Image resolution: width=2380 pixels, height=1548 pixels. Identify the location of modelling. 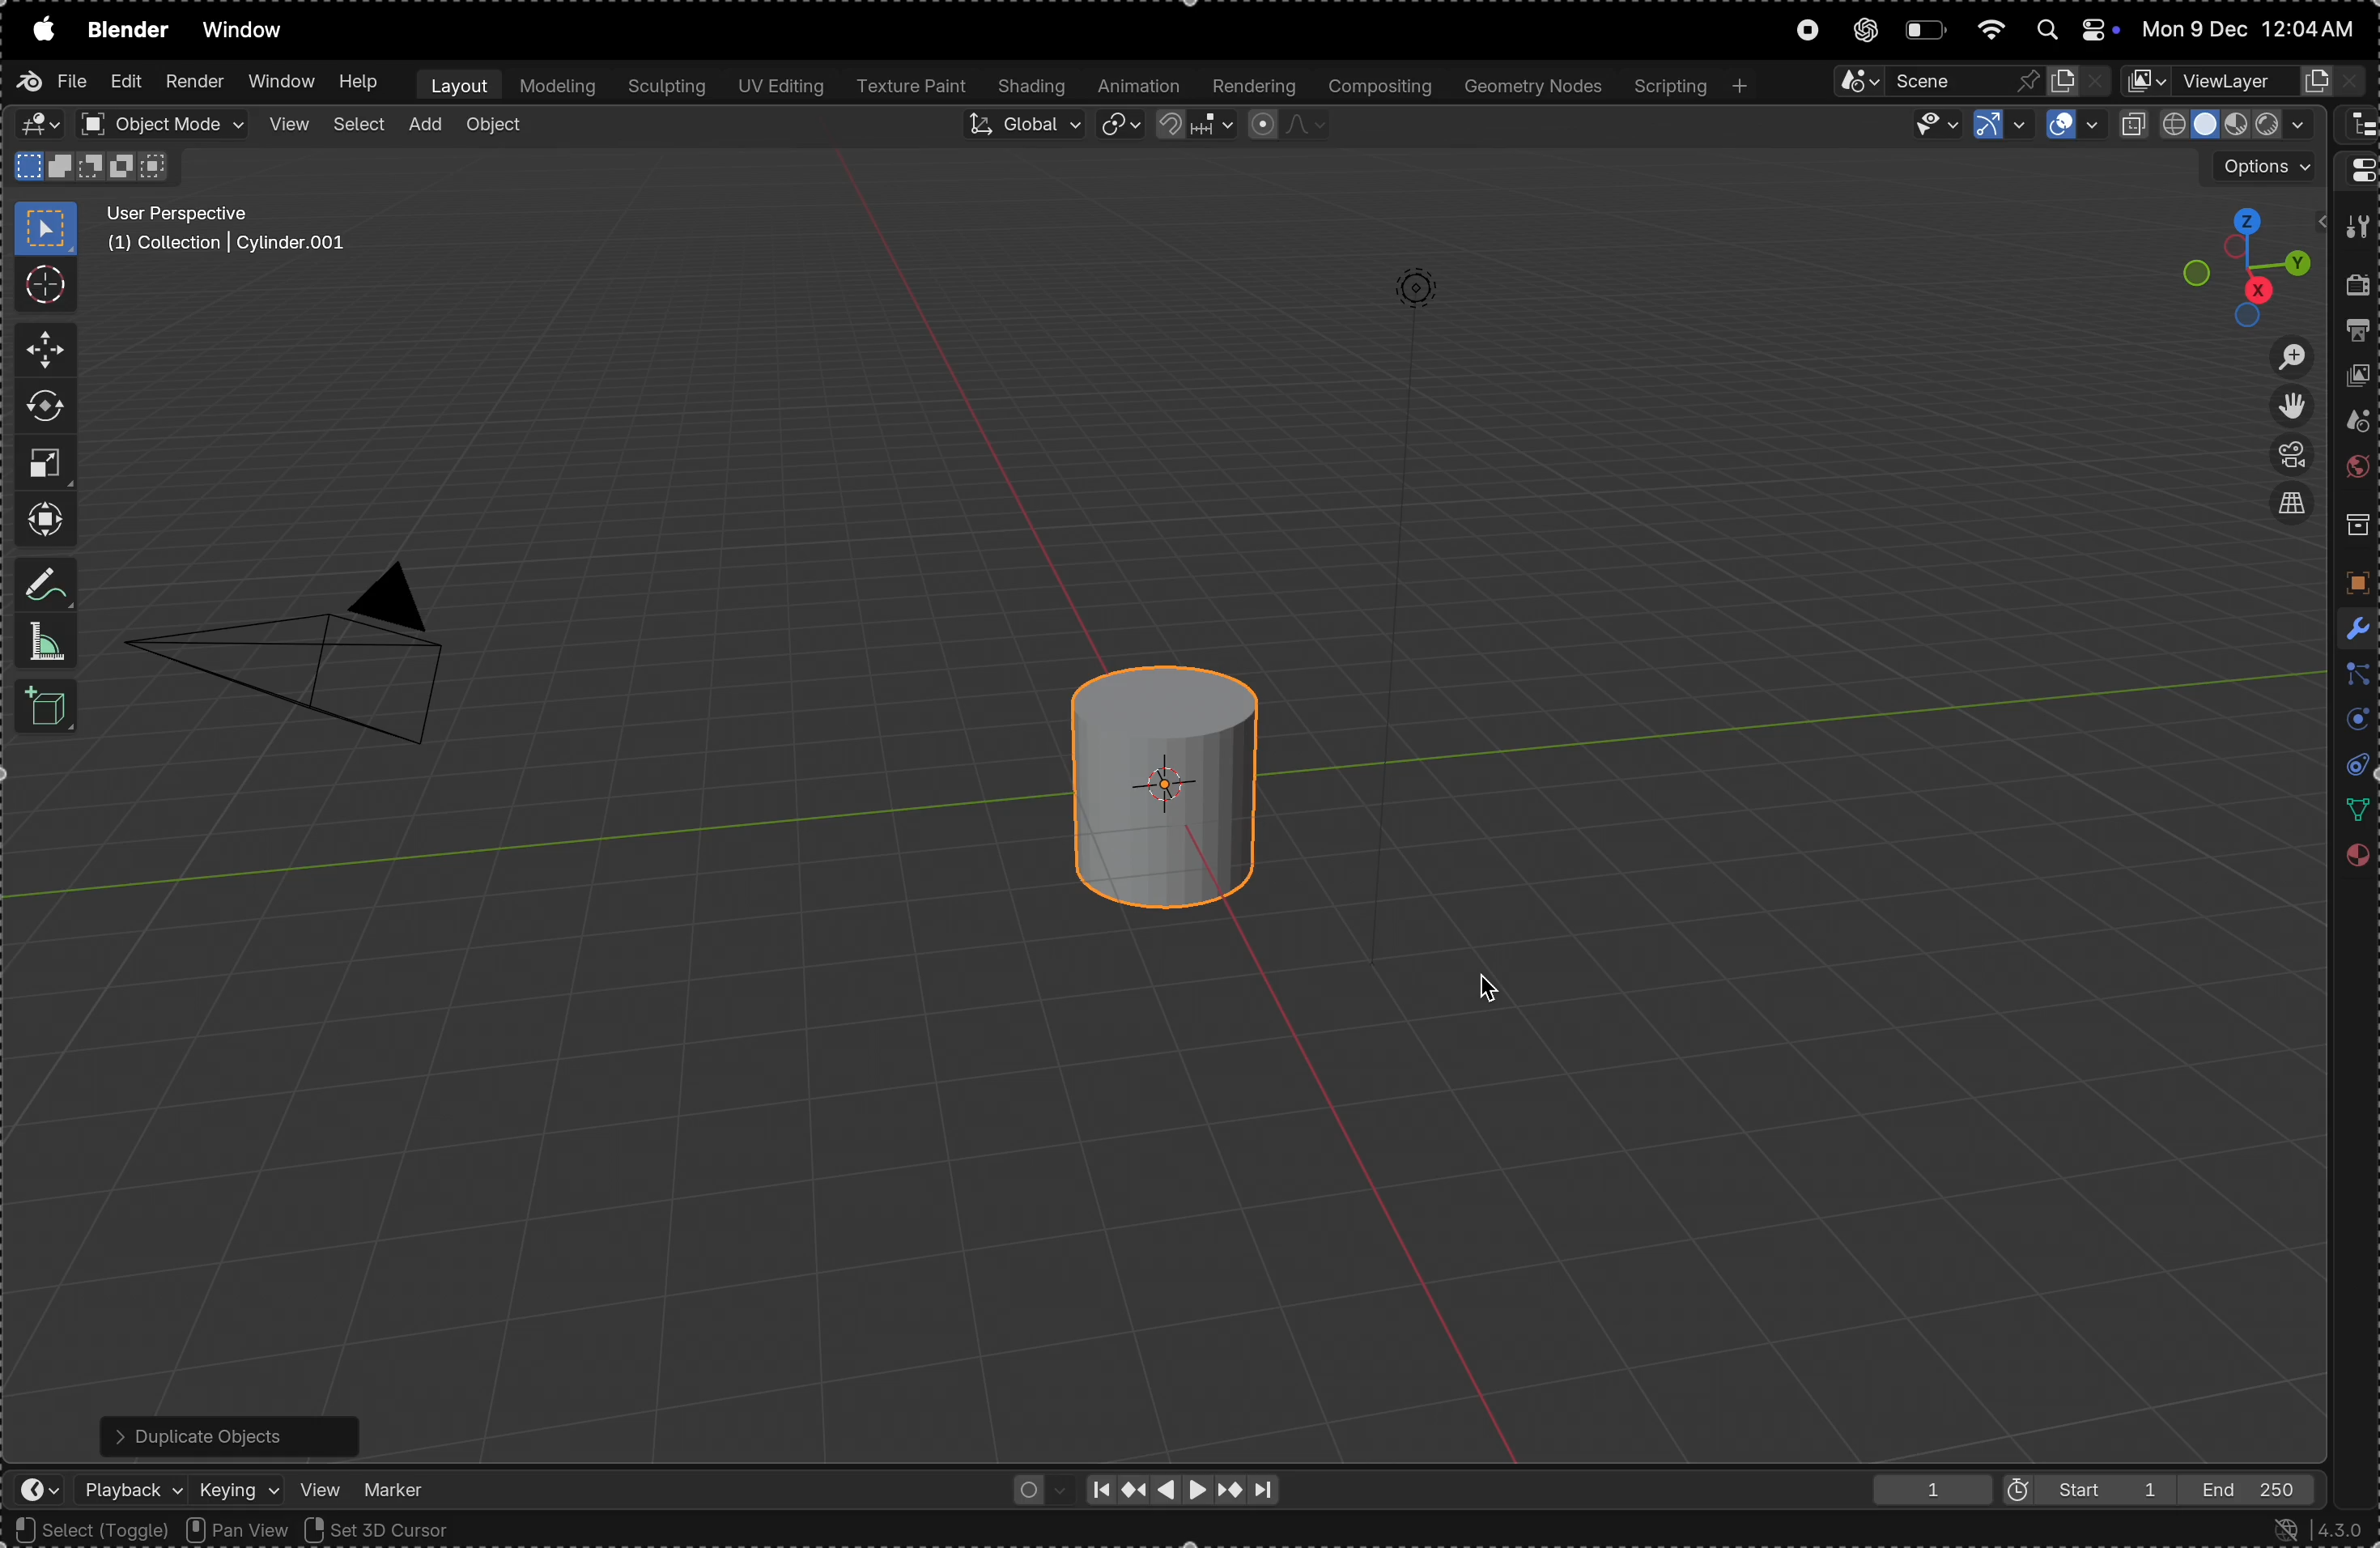
(557, 85).